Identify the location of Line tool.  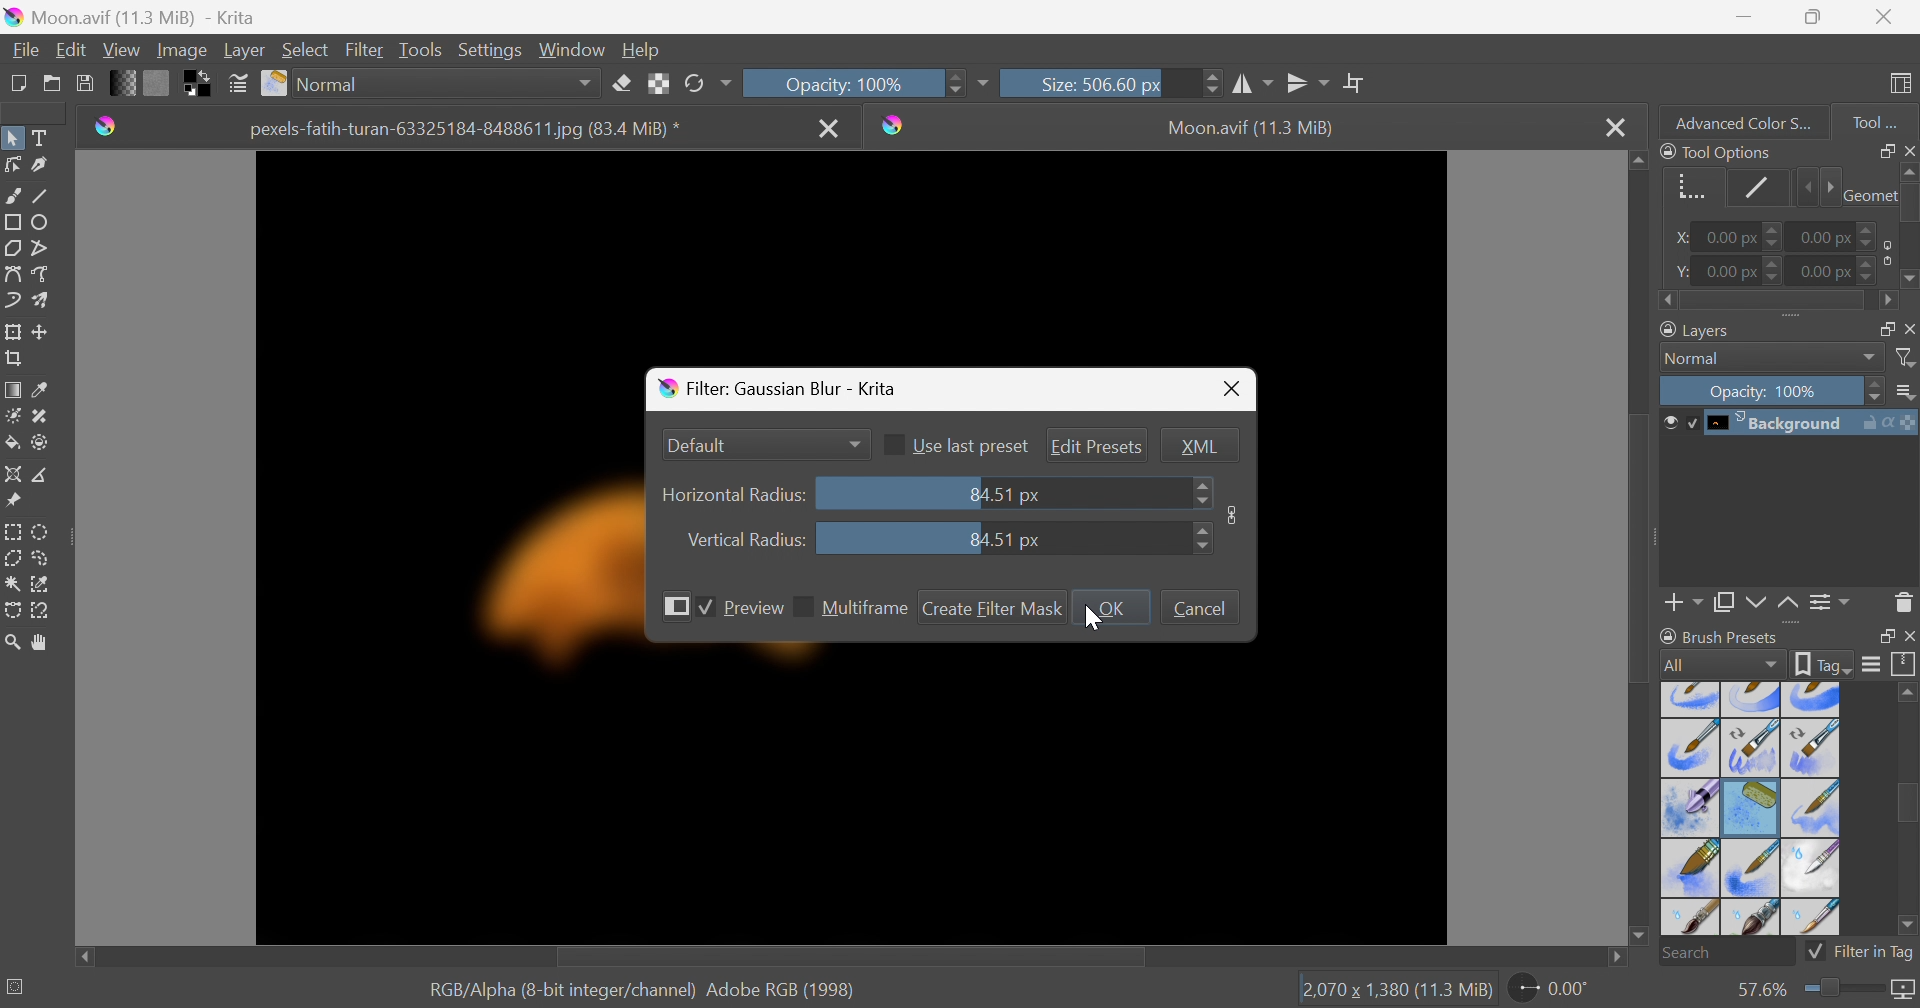
(41, 191).